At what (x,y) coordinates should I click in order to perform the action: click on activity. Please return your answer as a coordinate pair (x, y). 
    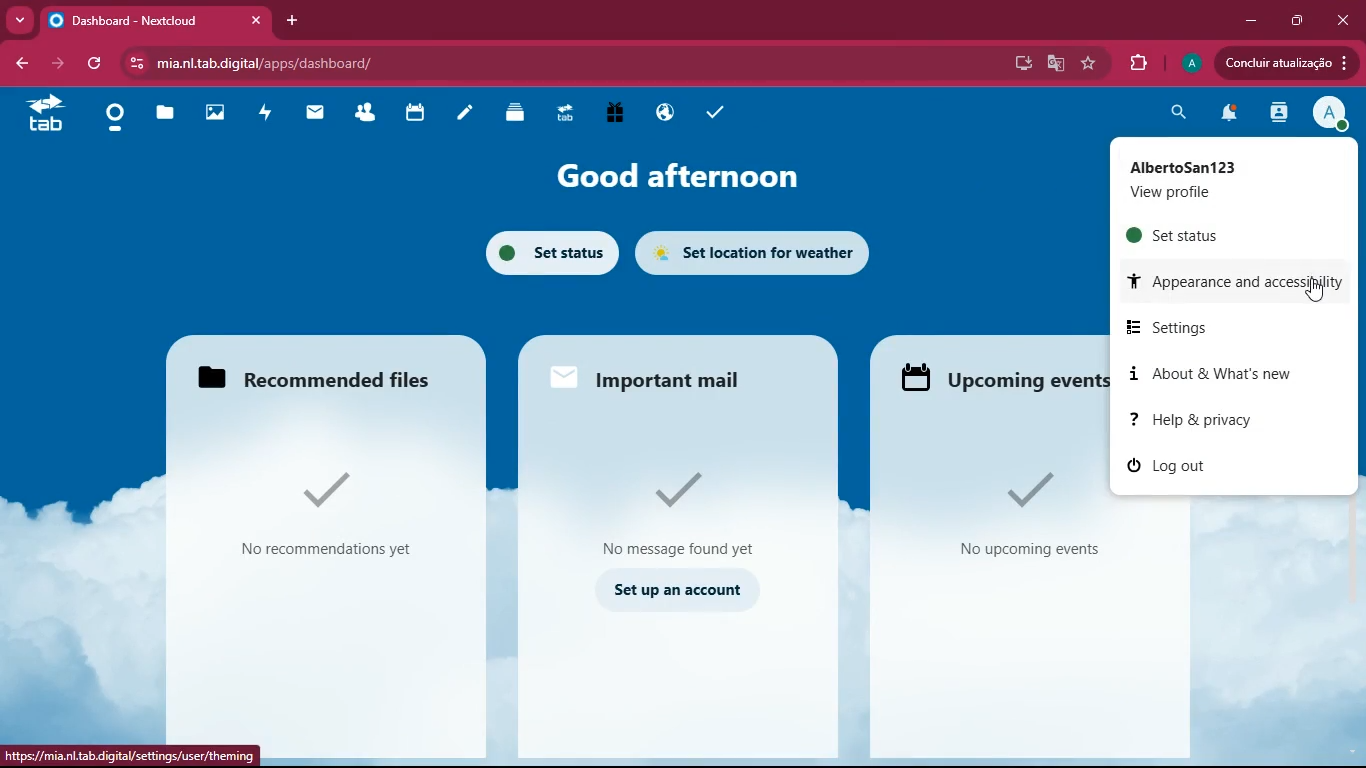
    Looking at the image, I should click on (1281, 114).